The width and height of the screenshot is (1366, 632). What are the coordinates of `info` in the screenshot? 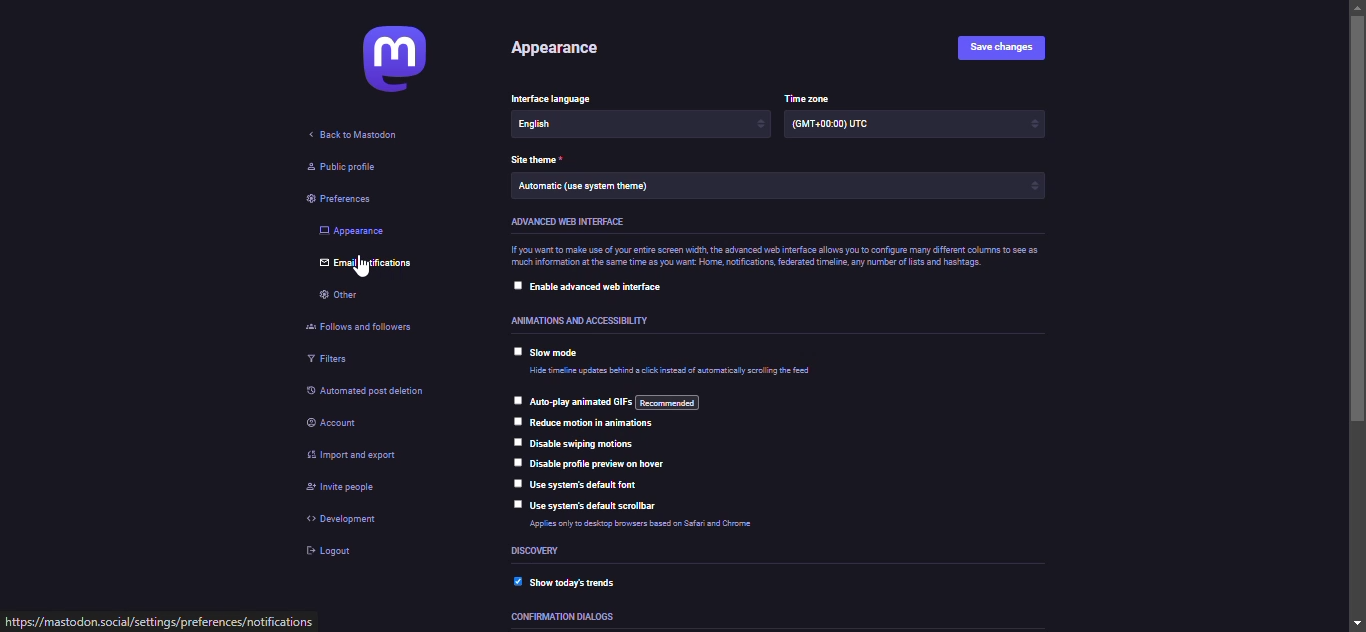 It's located at (675, 371).